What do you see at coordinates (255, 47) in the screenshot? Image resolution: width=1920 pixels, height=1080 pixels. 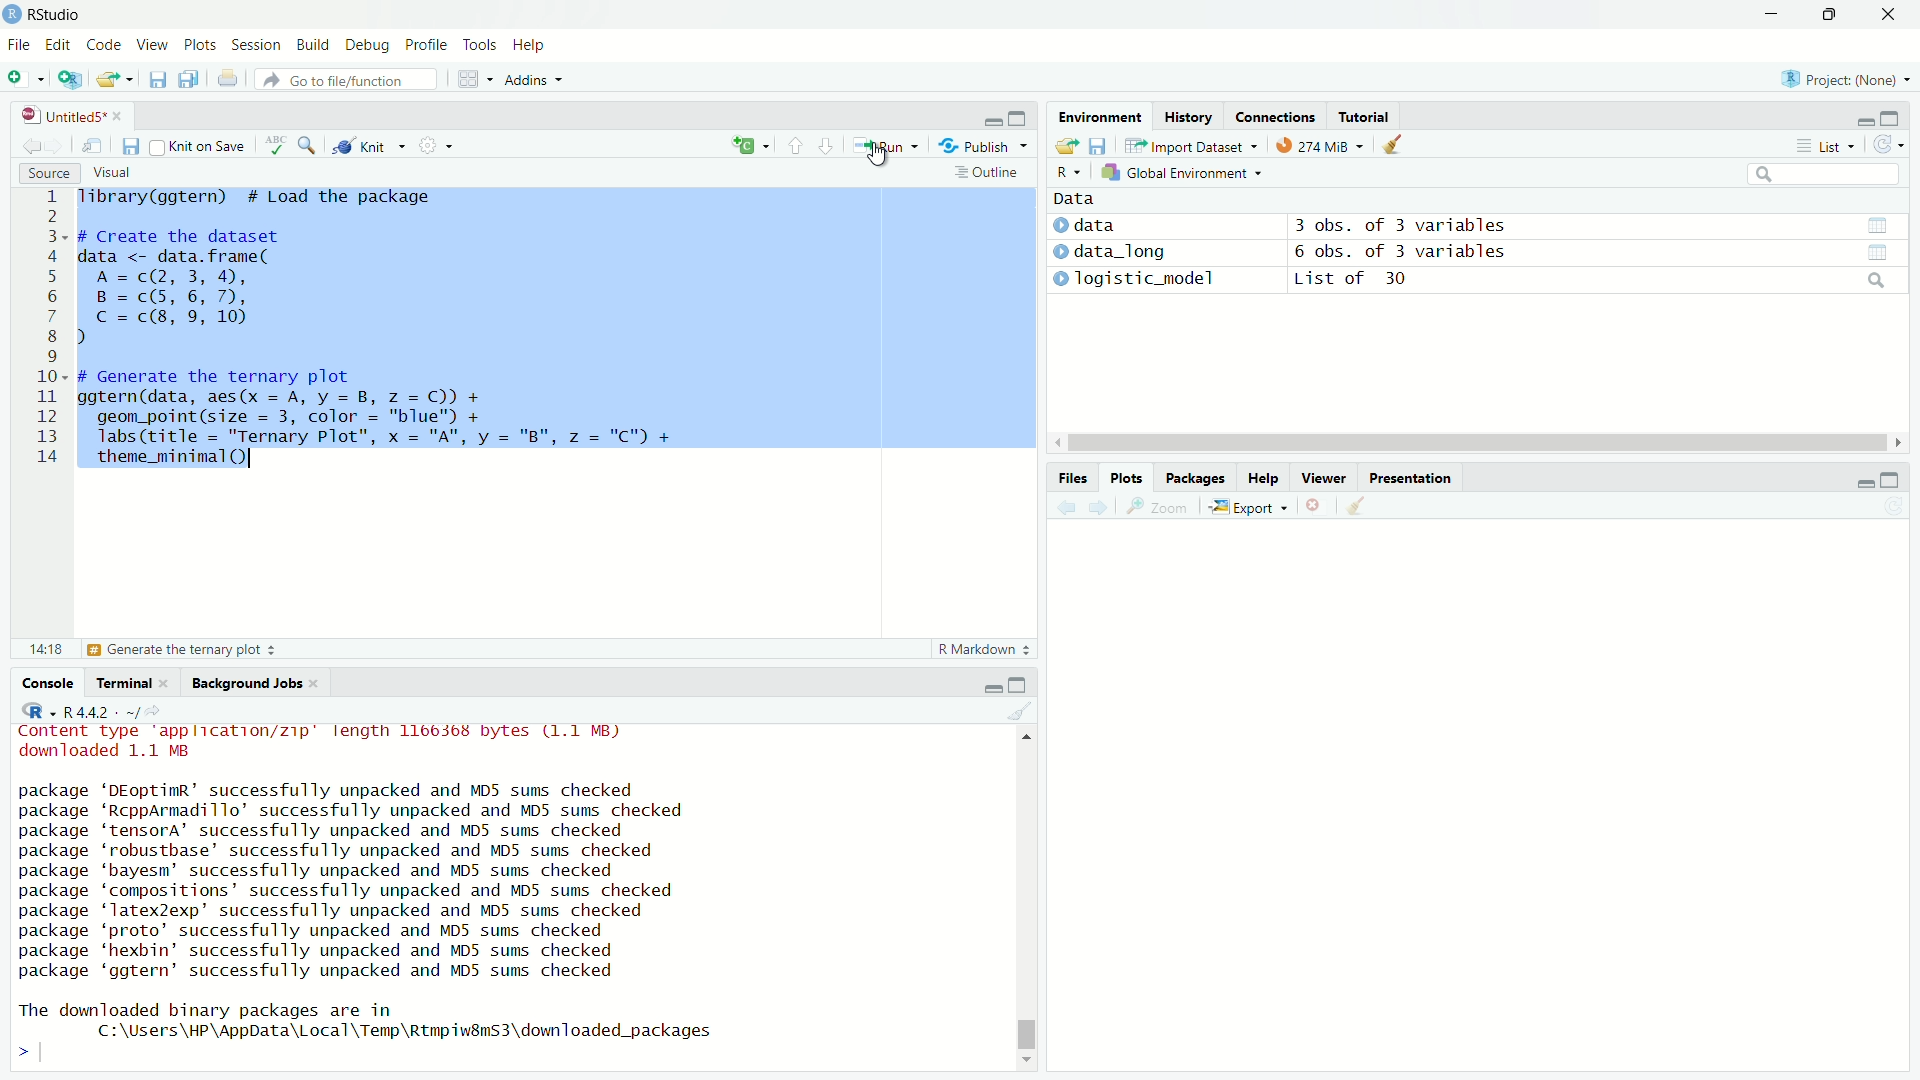 I see `Session` at bounding box center [255, 47].